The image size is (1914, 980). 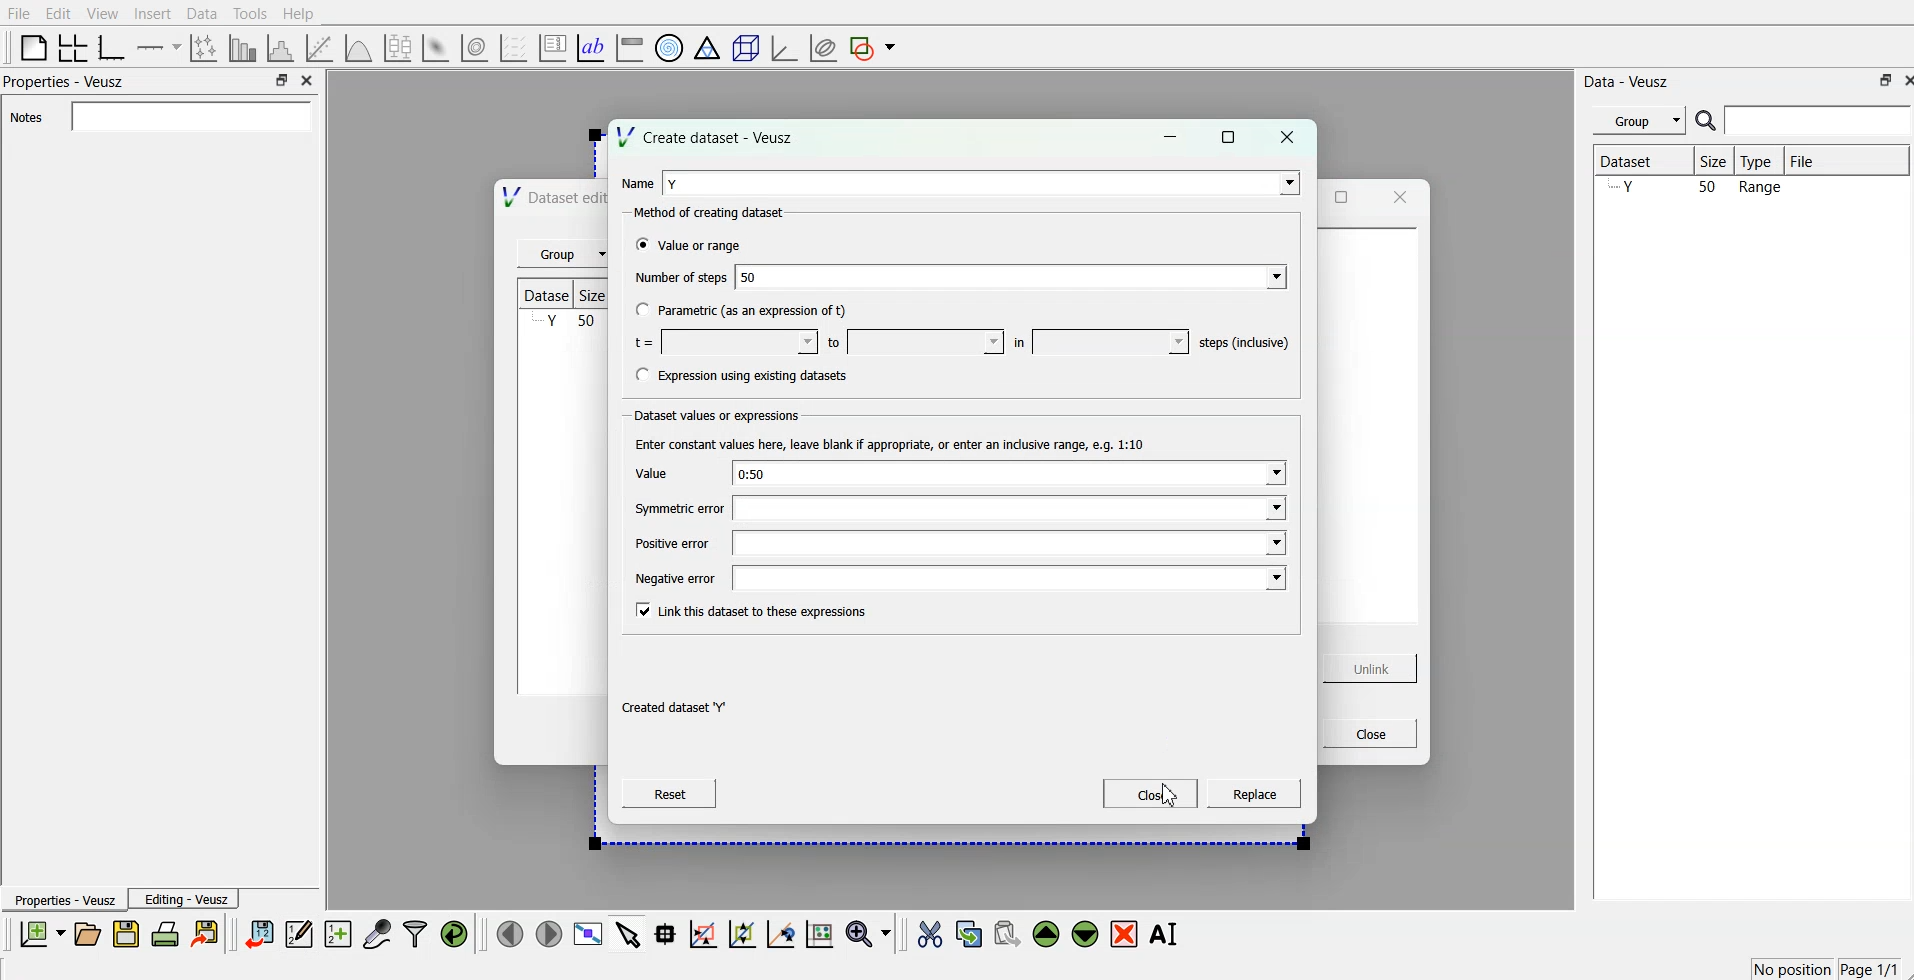 I want to click on recenter graph axes, so click(x=780, y=934).